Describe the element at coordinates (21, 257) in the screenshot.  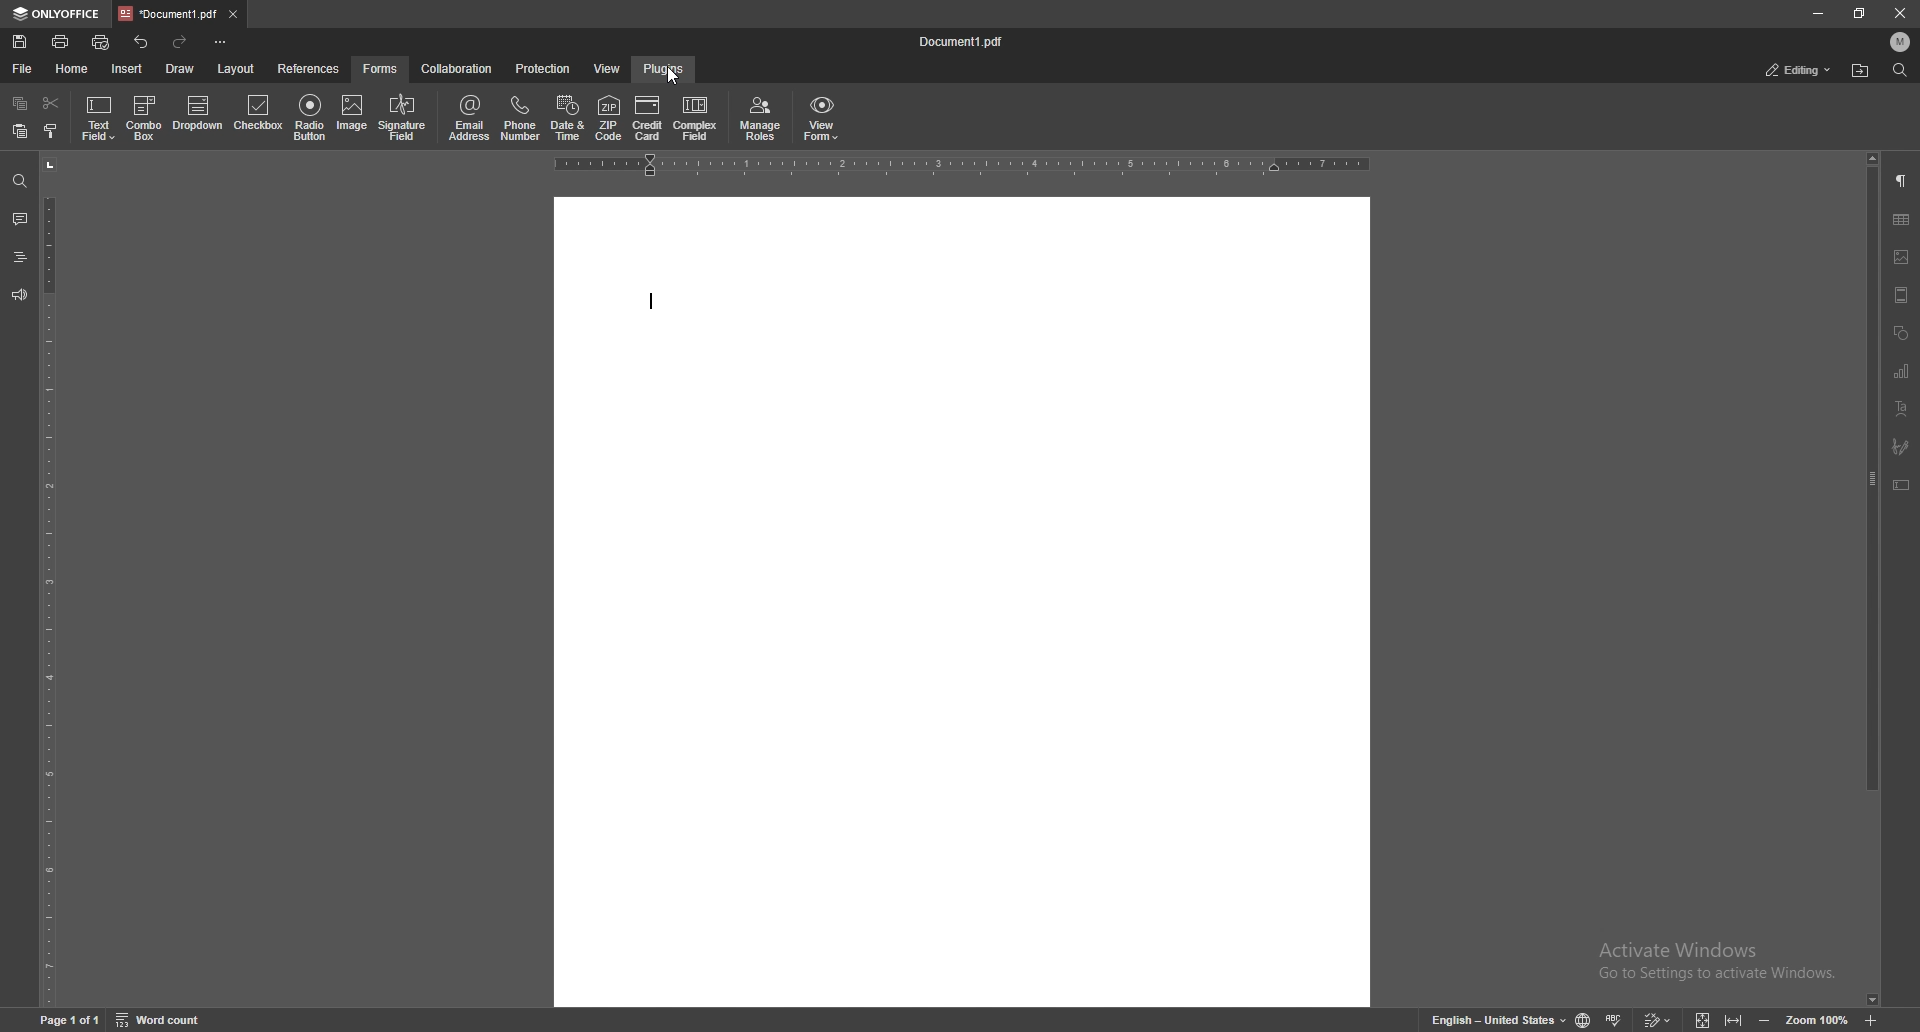
I see `heading` at that location.